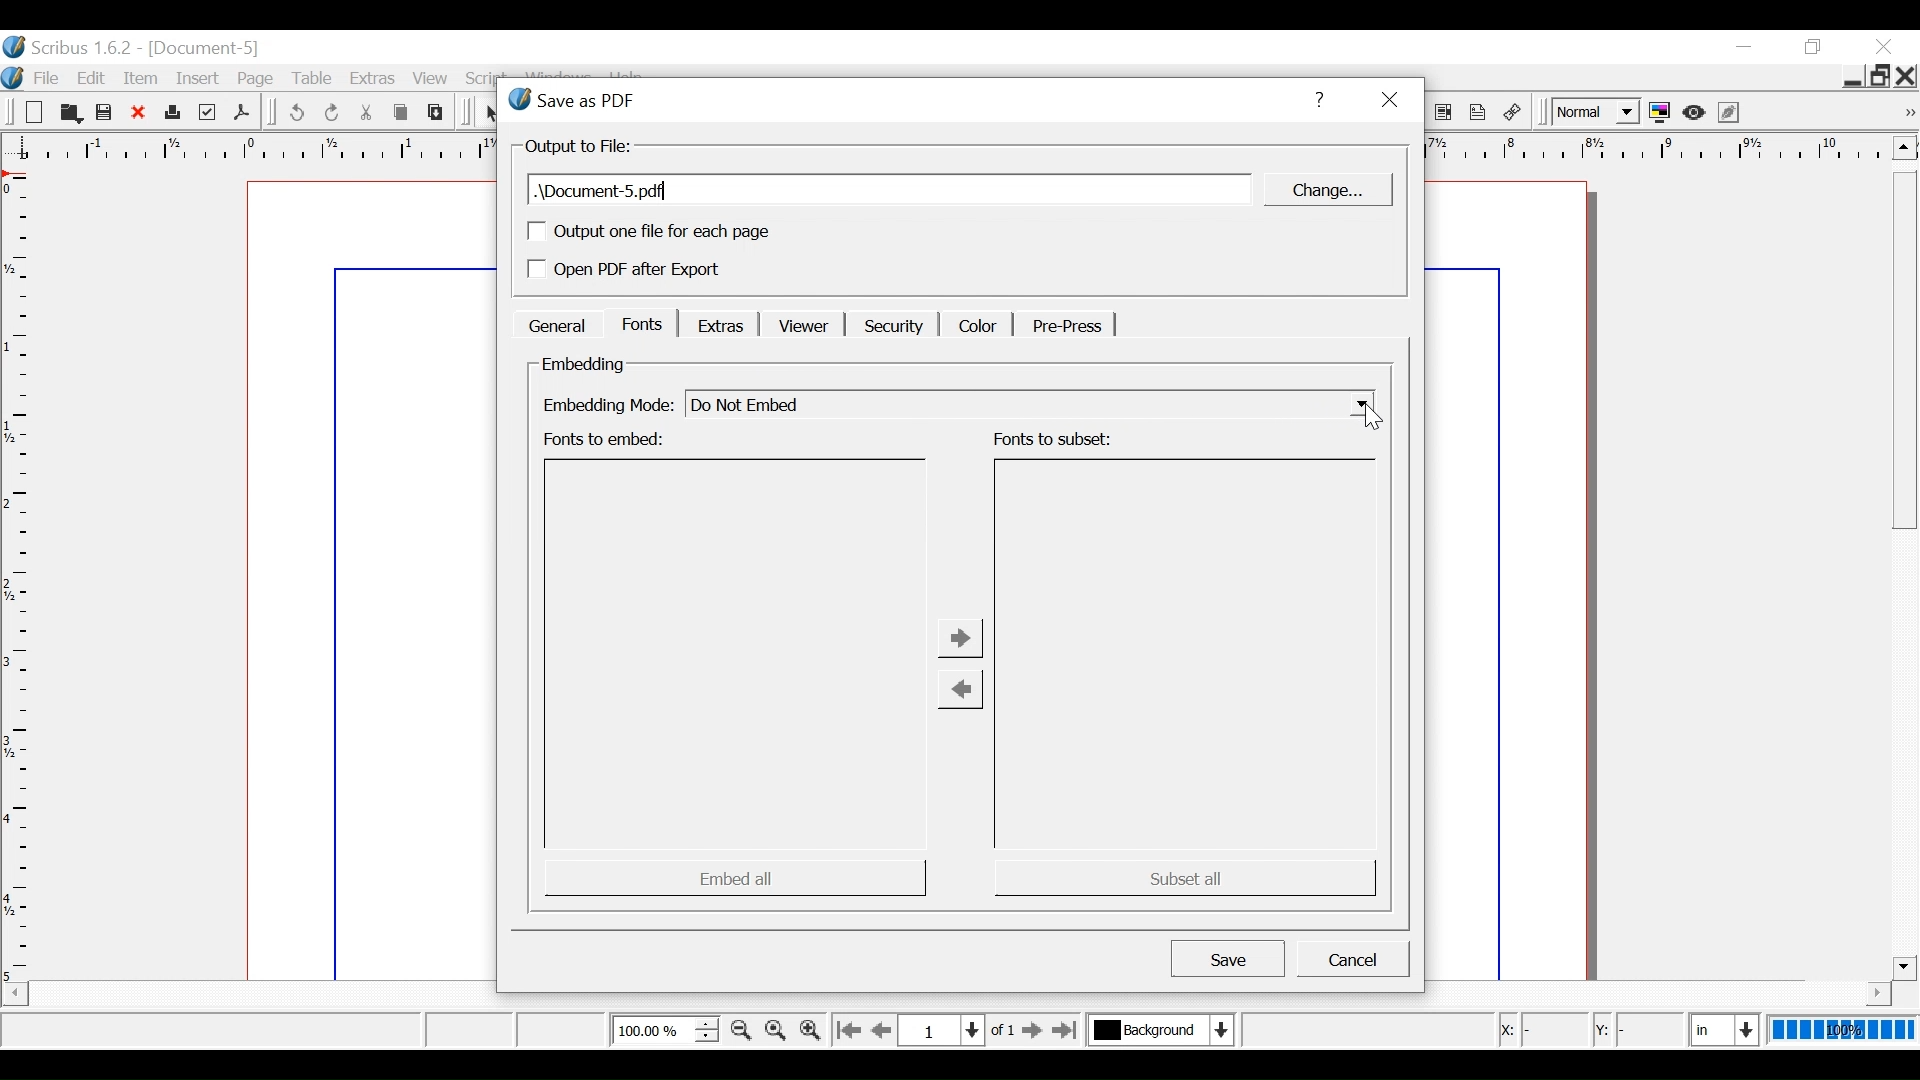 This screenshot has width=1920, height=1080. What do you see at coordinates (1034, 1031) in the screenshot?
I see `Go to the next page` at bounding box center [1034, 1031].